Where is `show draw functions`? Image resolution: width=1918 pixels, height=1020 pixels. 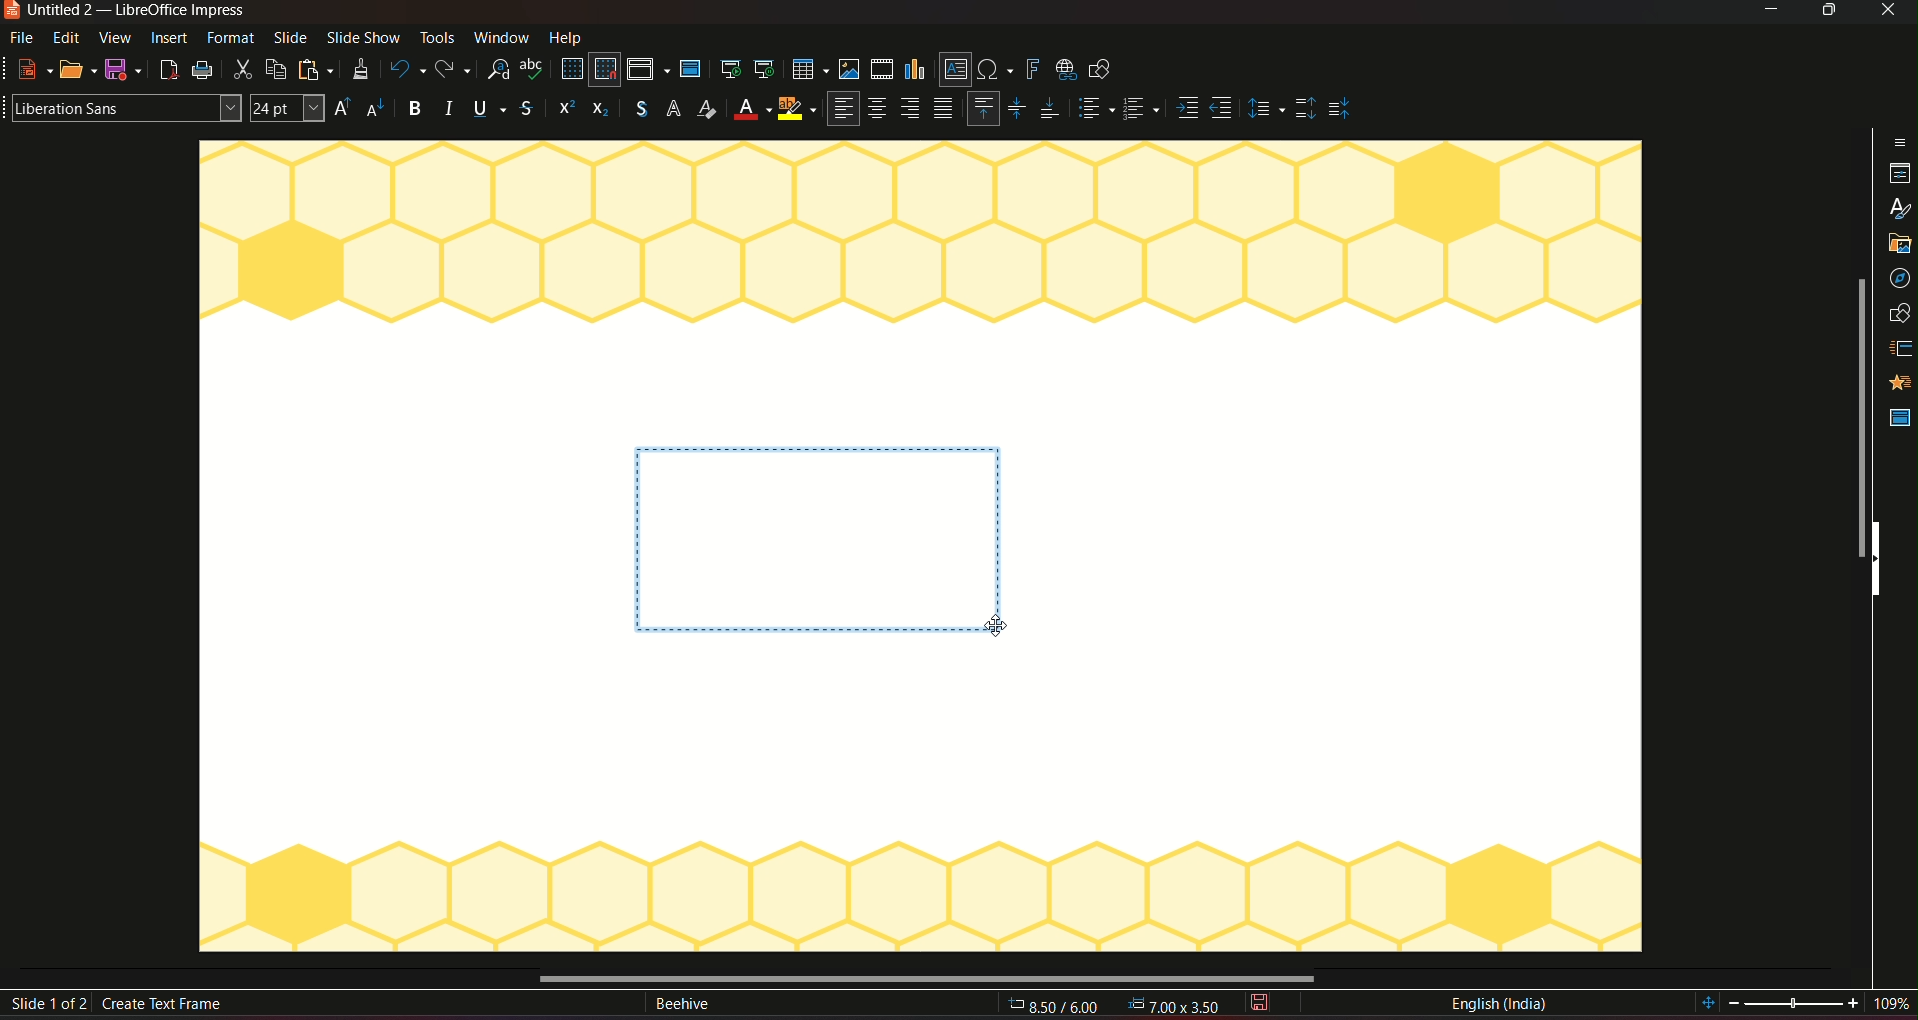 show draw functions is located at coordinates (1106, 71).